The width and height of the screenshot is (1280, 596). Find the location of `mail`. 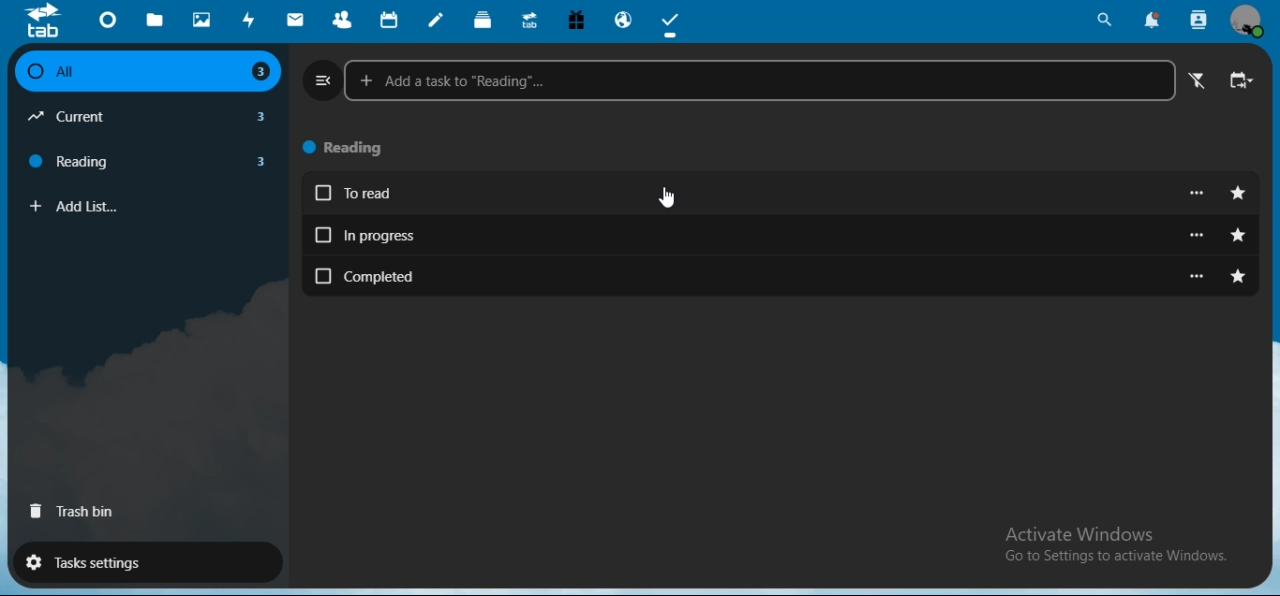

mail is located at coordinates (297, 20).